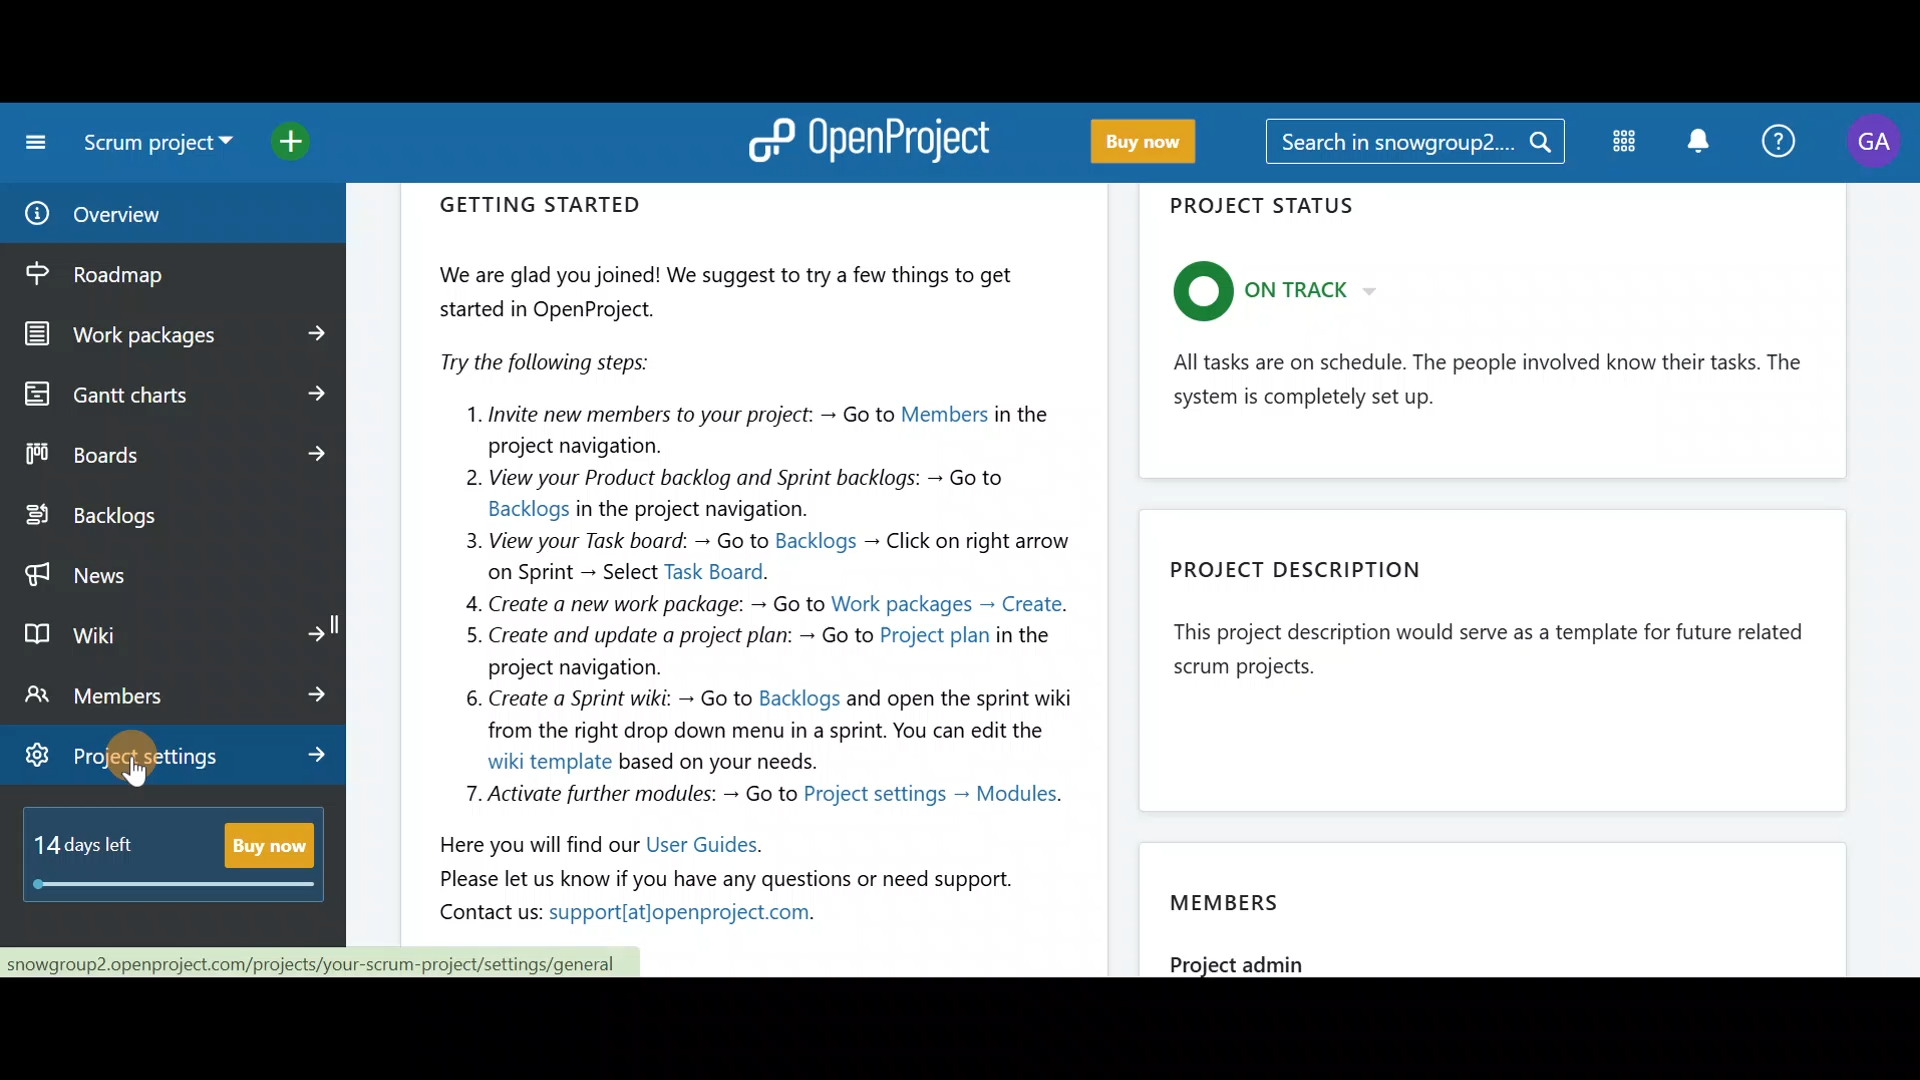  Describe the element at coordinates (1414, 145) in the screenshot. I see `Search bar` at that location.